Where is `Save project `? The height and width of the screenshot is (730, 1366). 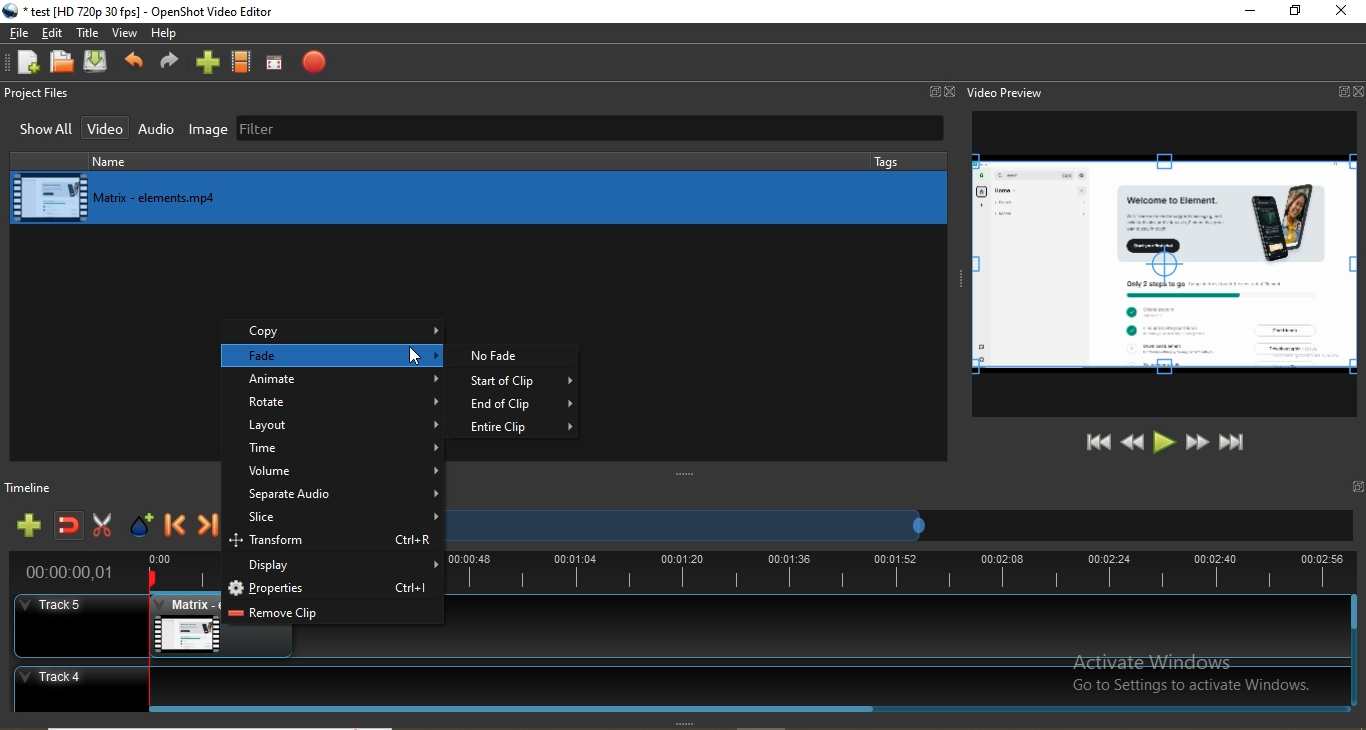
Save project  is located at coordinates (100, 63).